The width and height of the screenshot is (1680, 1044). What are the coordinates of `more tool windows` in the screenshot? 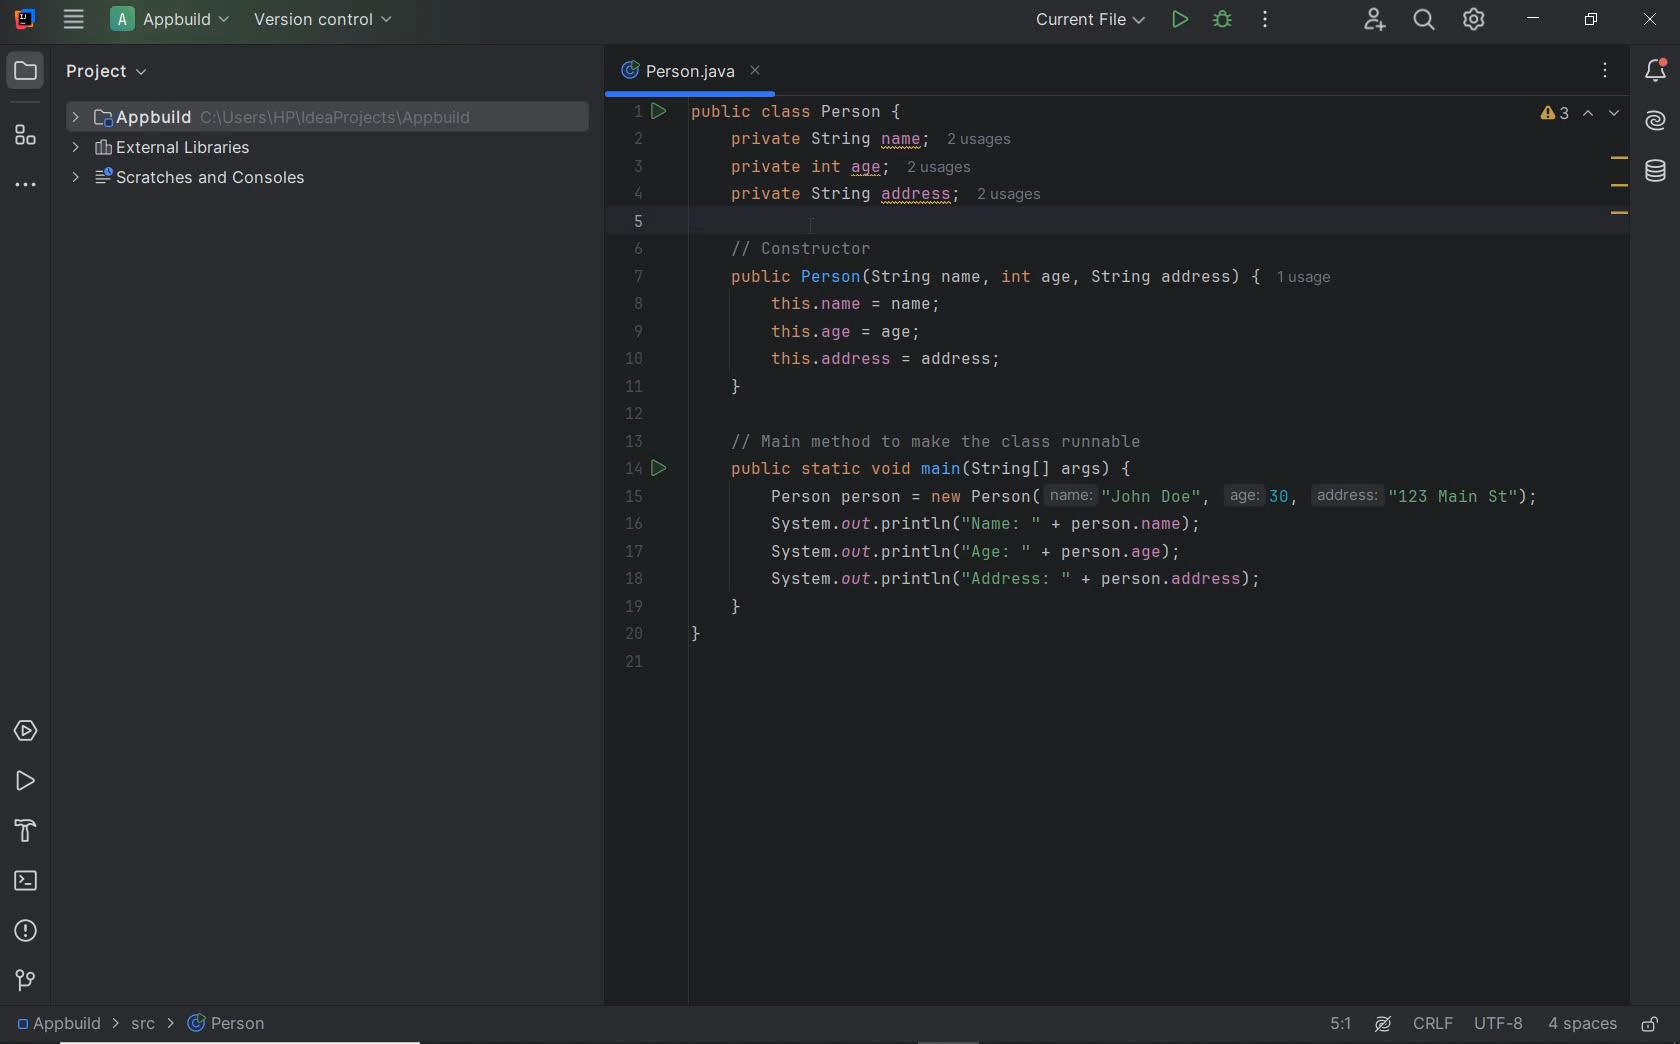 It's located at (24, 187).